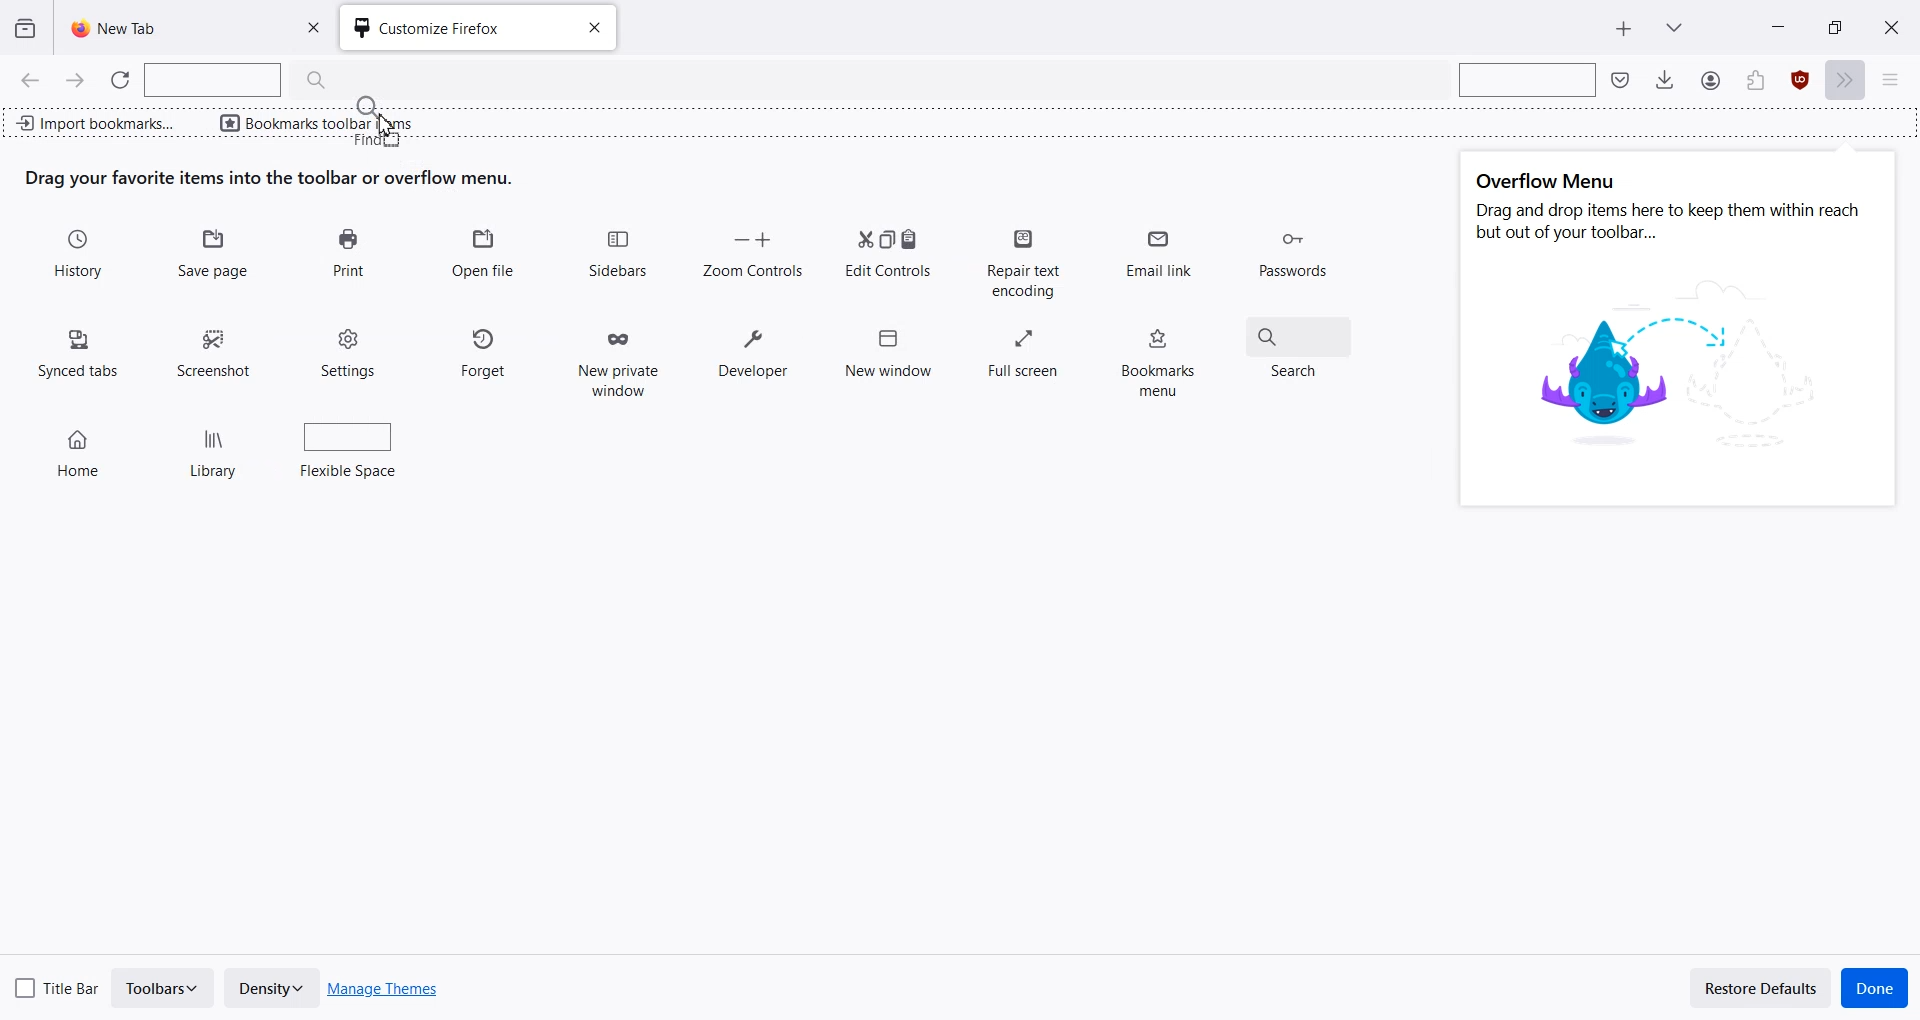  I want to click on Bookmarks toolbar items, so click(304, 121).